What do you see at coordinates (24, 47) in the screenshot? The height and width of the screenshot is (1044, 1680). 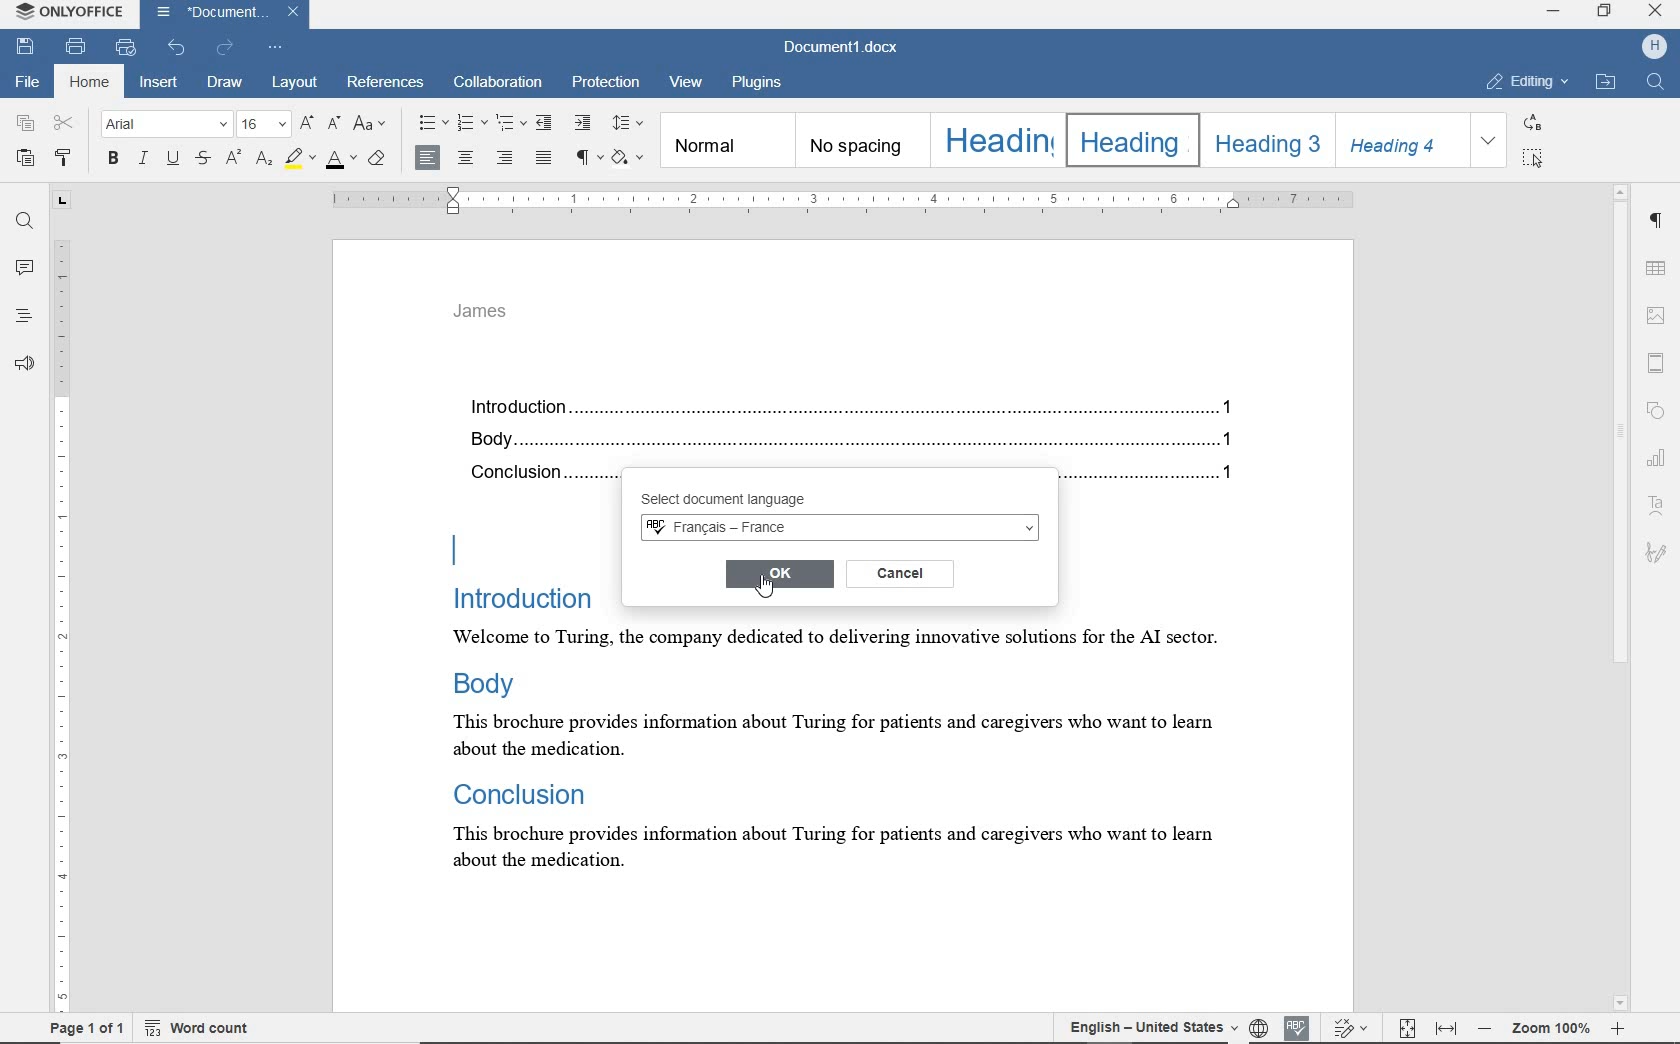 I see `save` at bounding box center [24, 47].